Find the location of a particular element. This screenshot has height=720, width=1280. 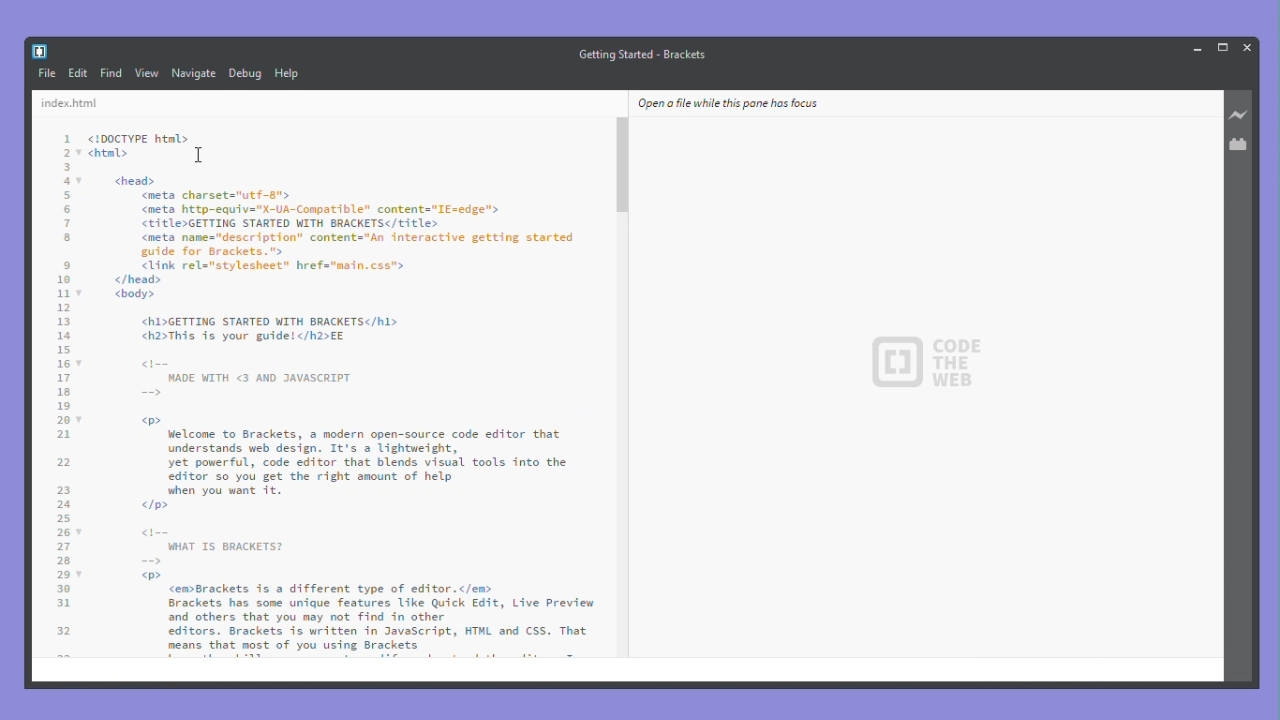

24 is located at coordinates (63, 505).